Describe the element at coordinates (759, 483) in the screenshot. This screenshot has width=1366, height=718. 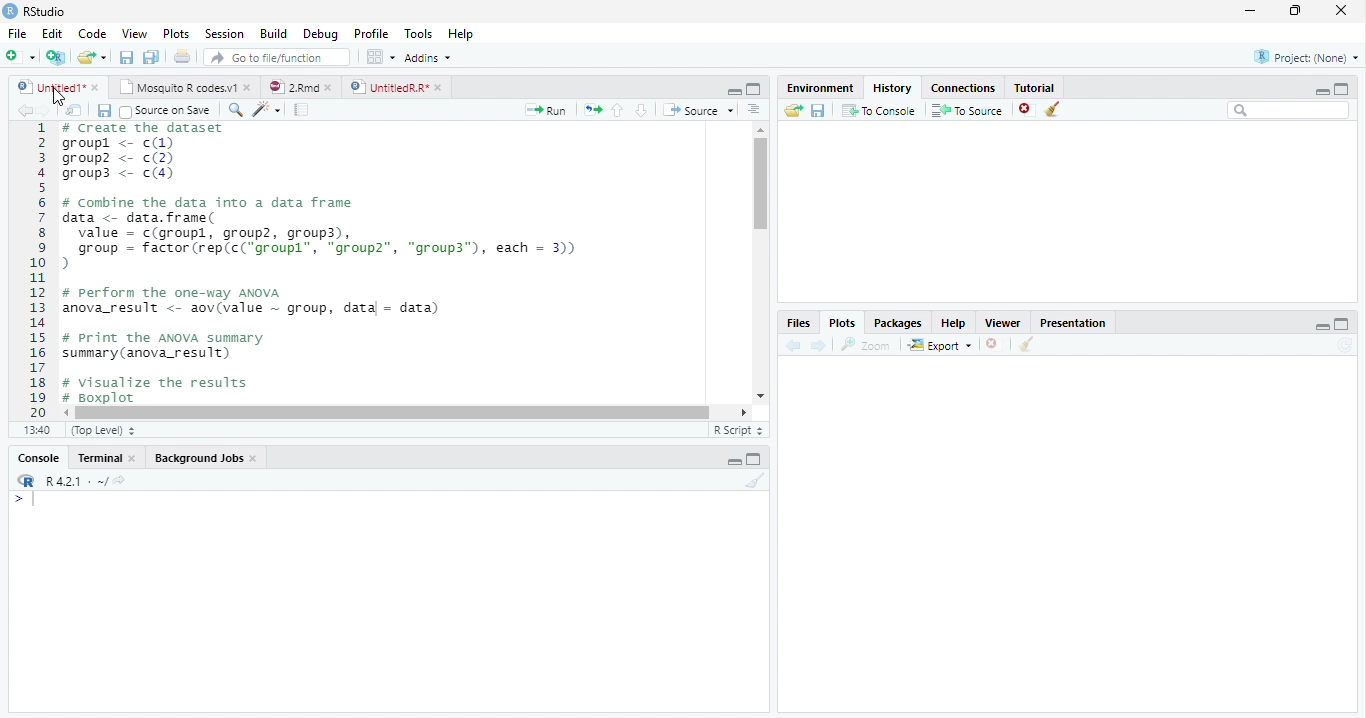
I see `Clear console` at that location.